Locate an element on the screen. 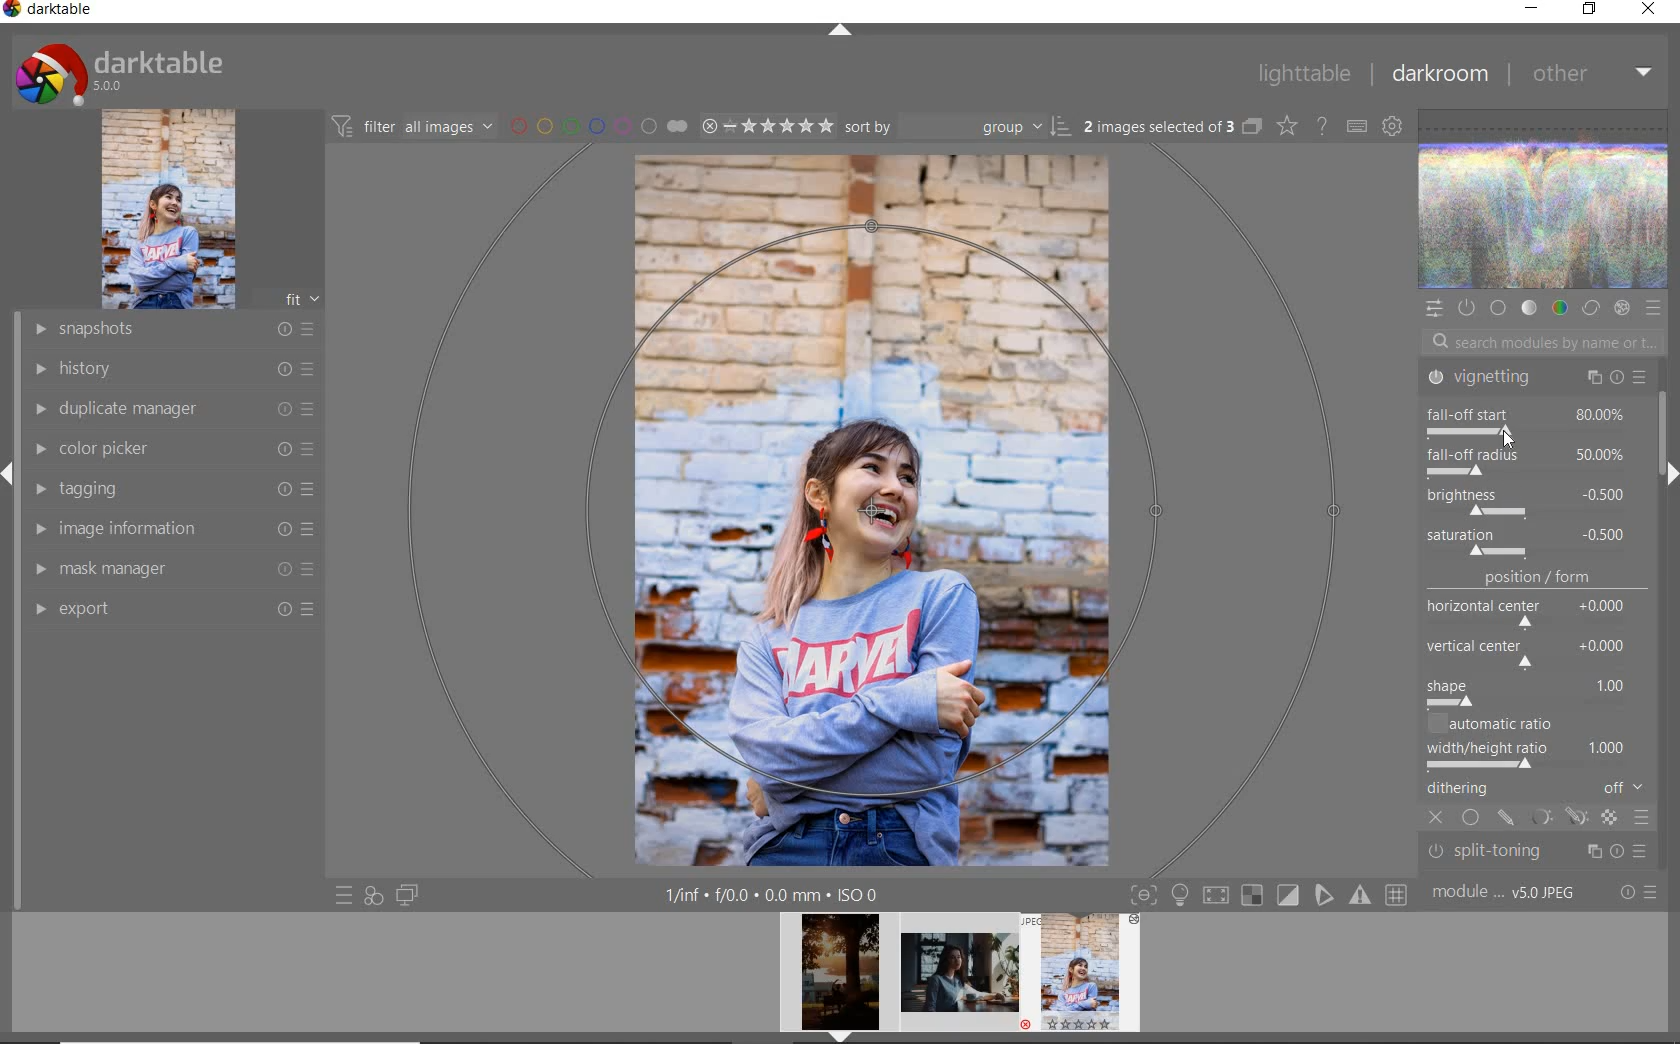 The image size is (1680, 1044). brightness is located at coordinates (1527, 500).